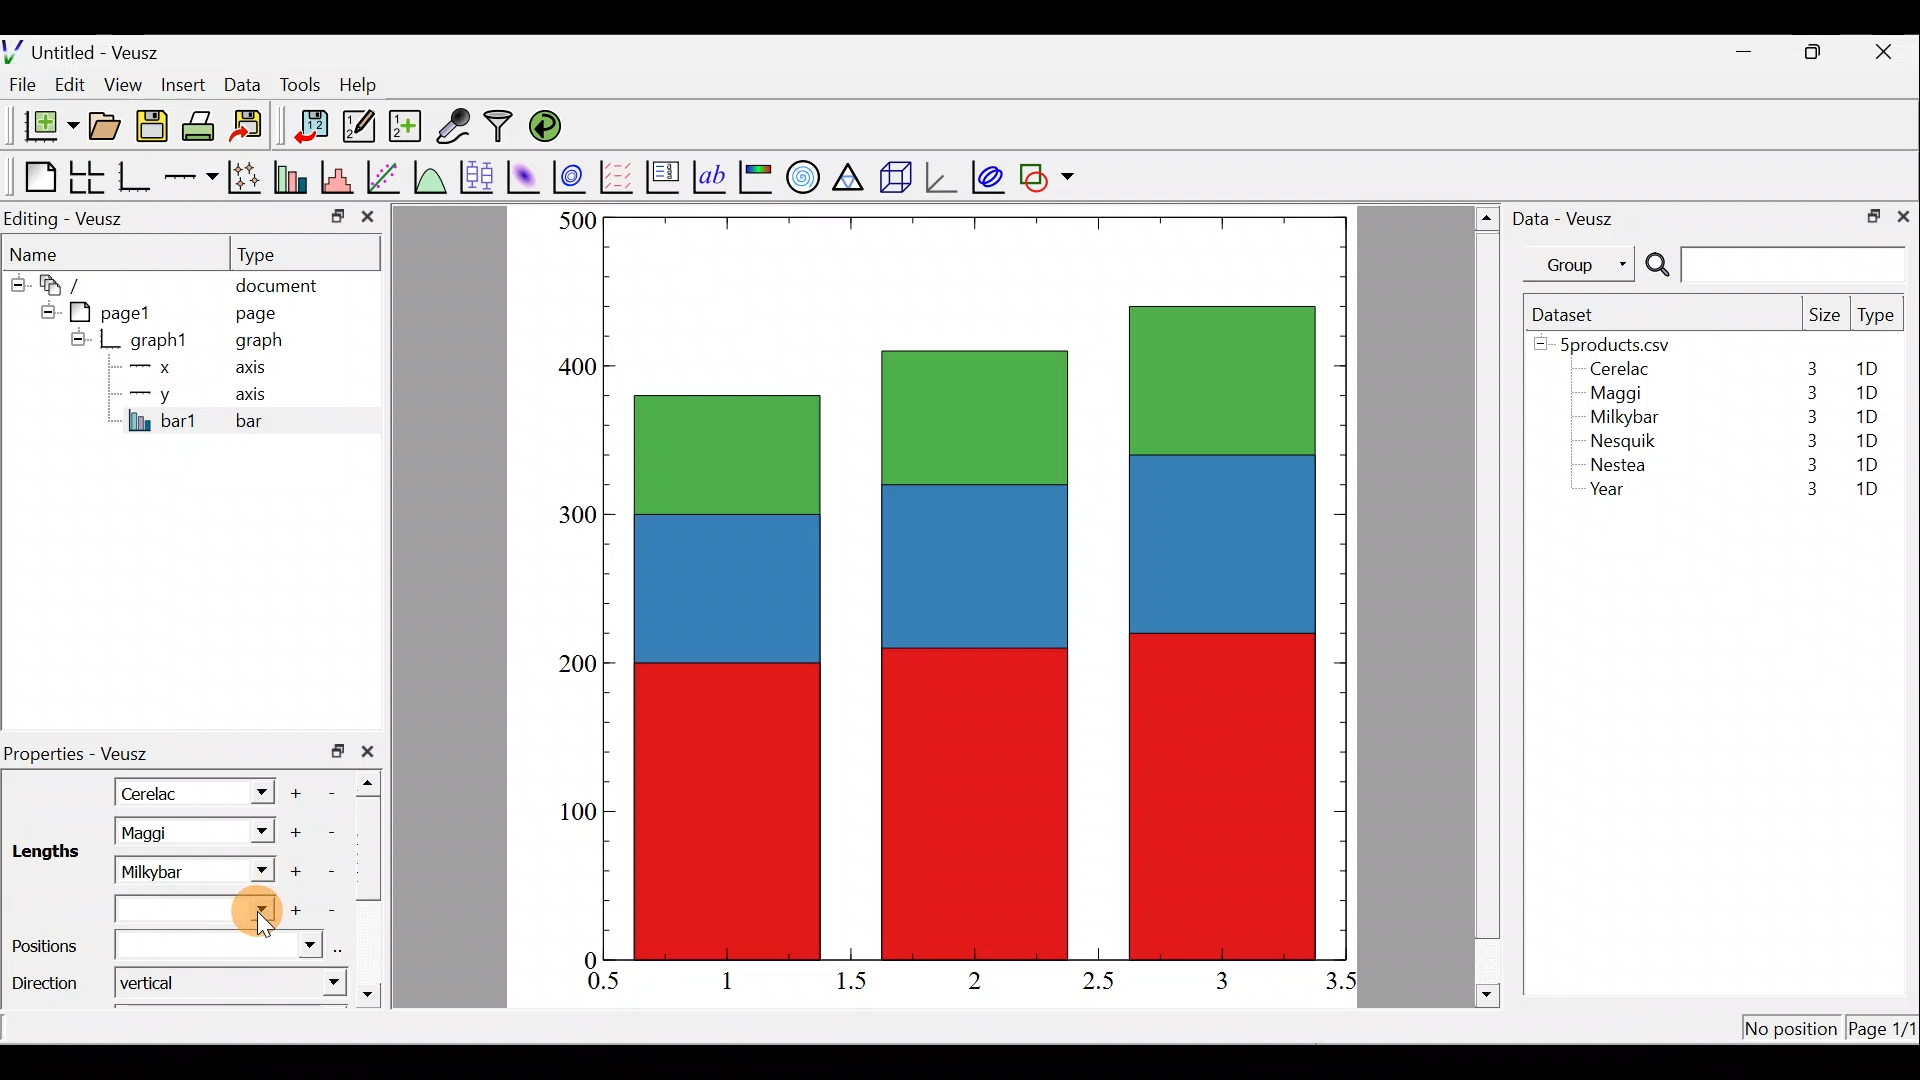  Describe the element at coordinates (526, 174) in the screenshot. I see `Plot a 2d dataset as an image` at that location.